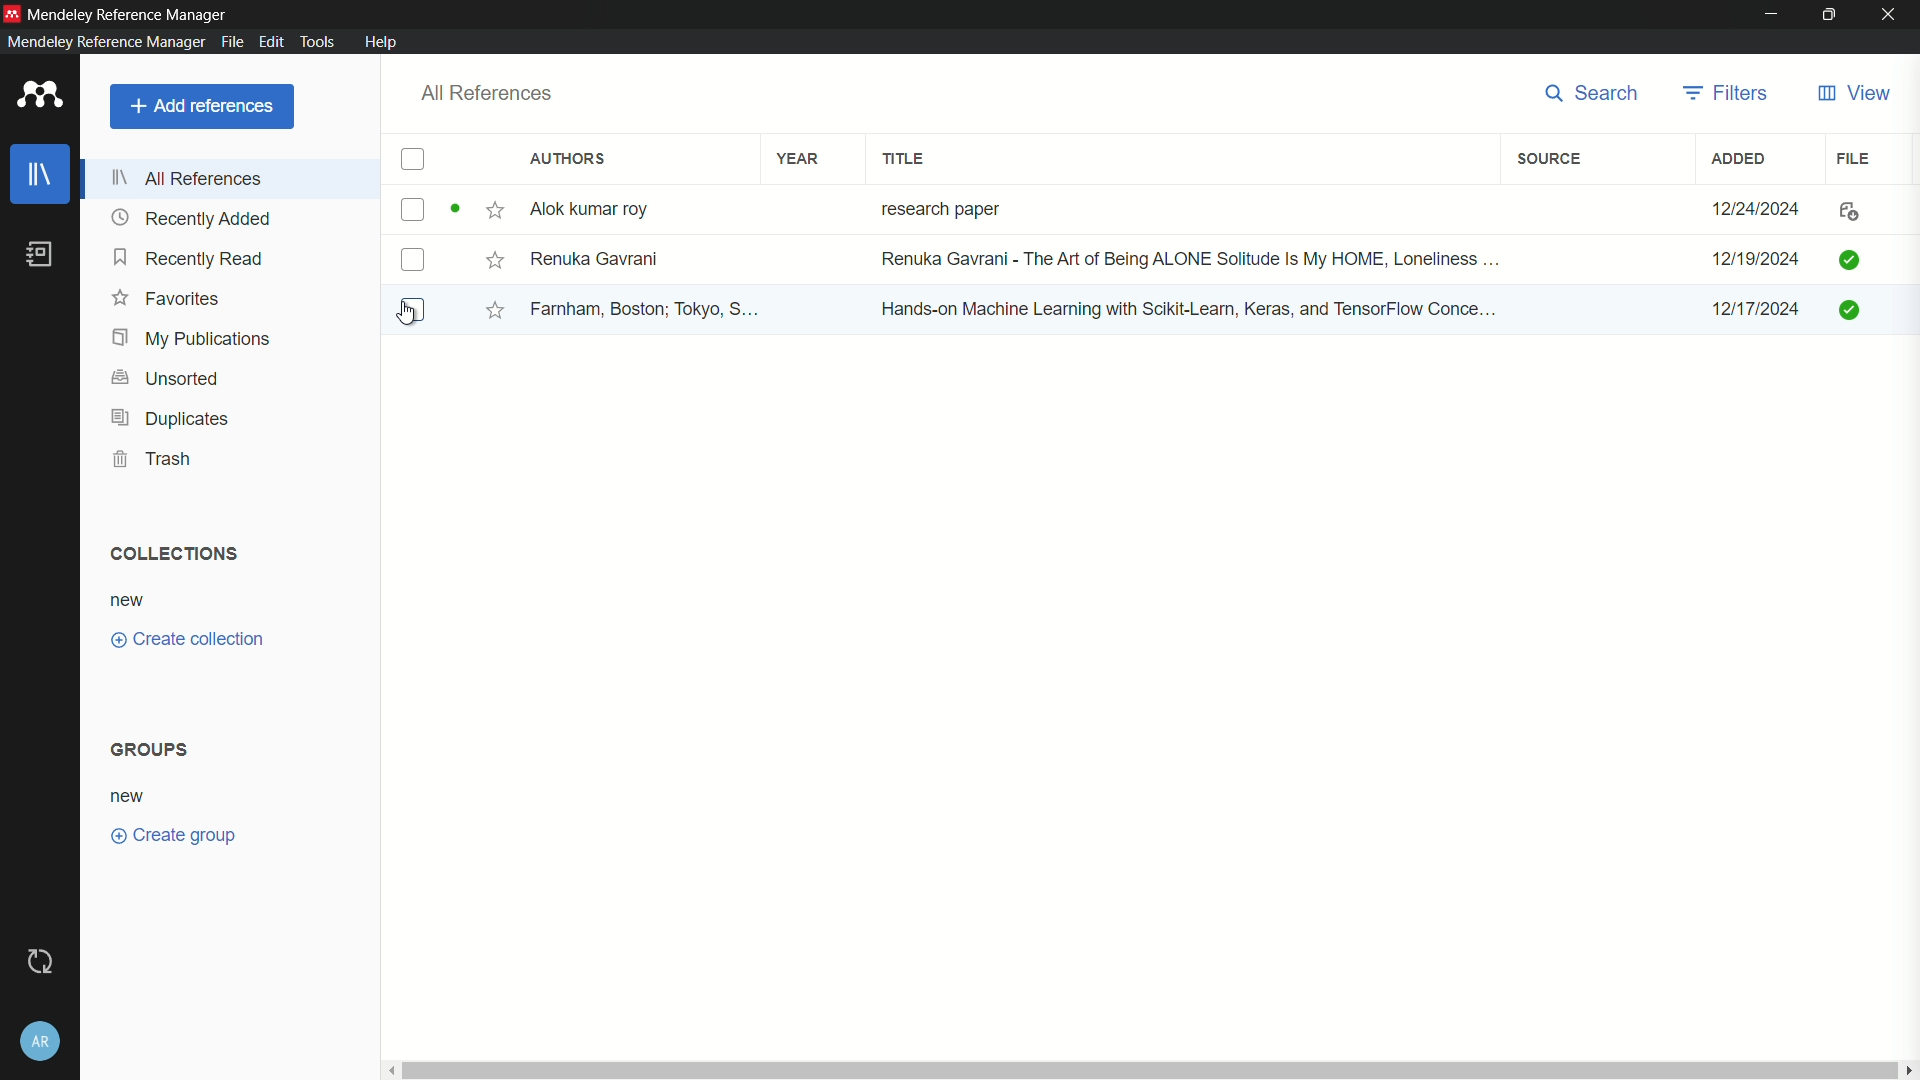 The width and height of the screenshot is (1920, 1080). I want to click on Renuka Gavrani Renuka Gavrani - The Art of Being ALONE Solitude Is My HOME, Loneliness ..., so click(1020, 258).